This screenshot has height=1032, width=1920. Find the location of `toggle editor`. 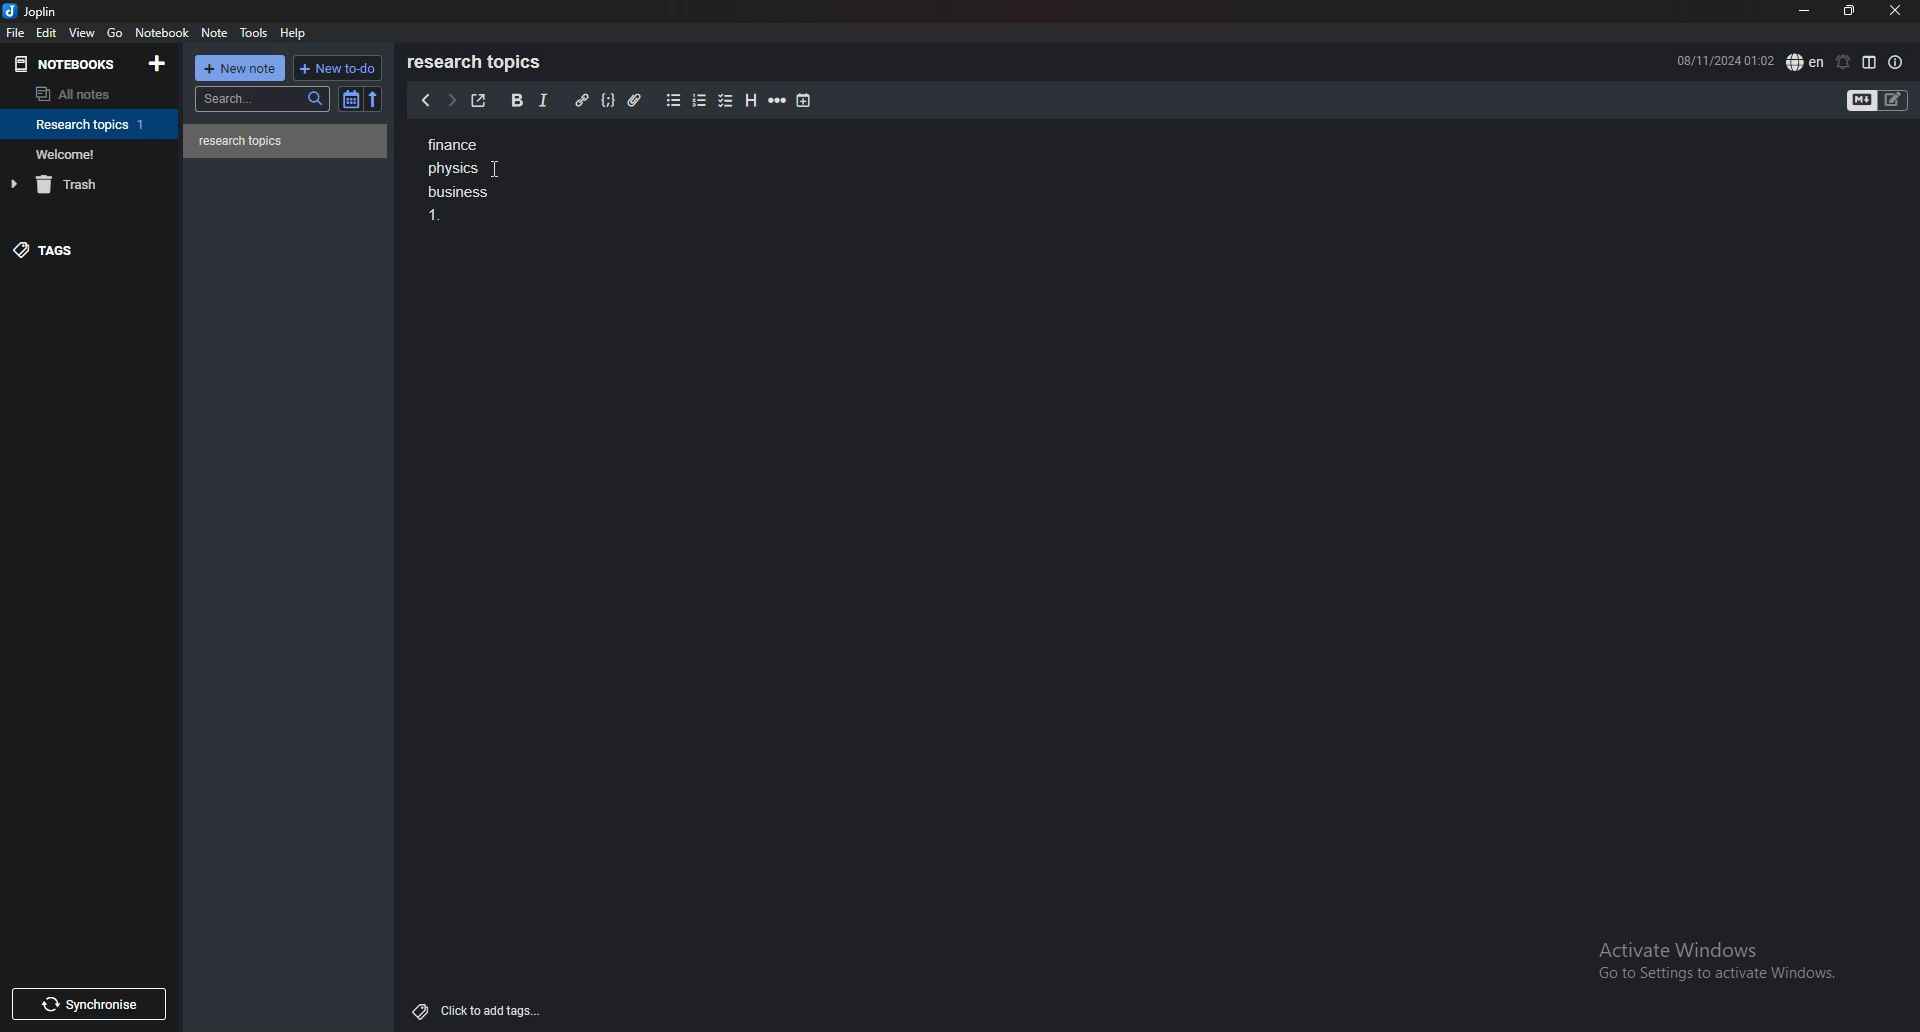

toggle editor is located at coordinates (1879, 100).